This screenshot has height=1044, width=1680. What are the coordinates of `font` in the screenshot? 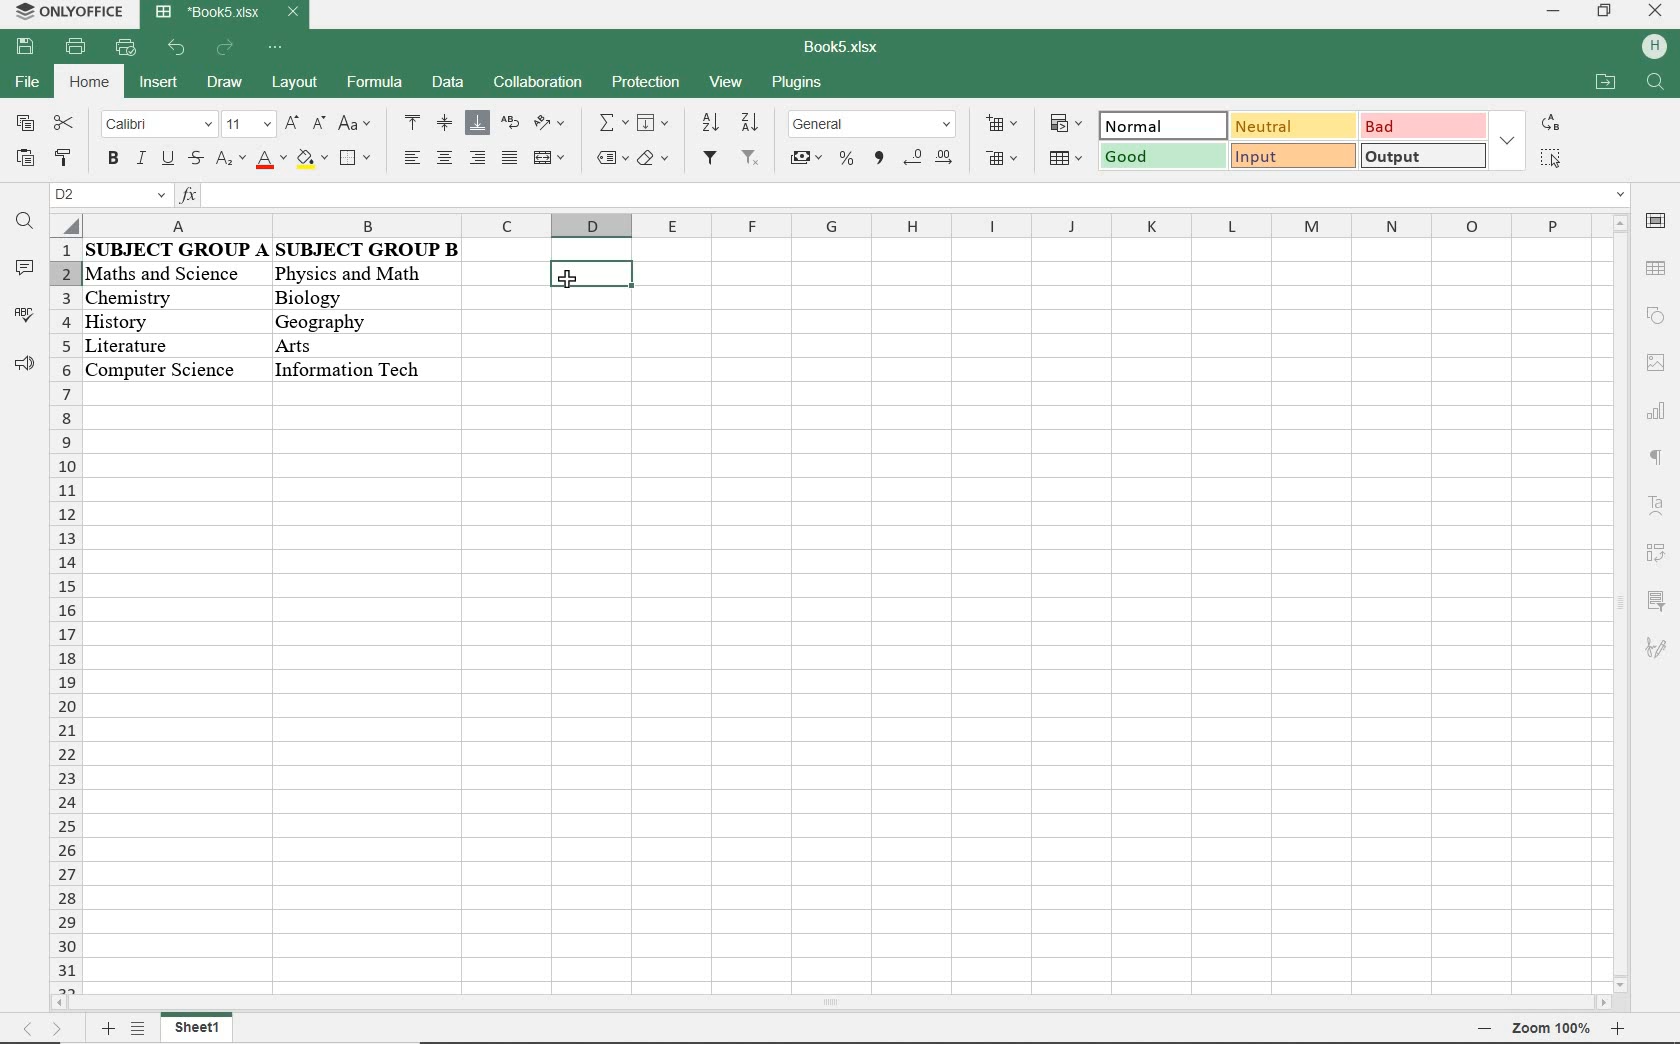 It's located at (158, 126).